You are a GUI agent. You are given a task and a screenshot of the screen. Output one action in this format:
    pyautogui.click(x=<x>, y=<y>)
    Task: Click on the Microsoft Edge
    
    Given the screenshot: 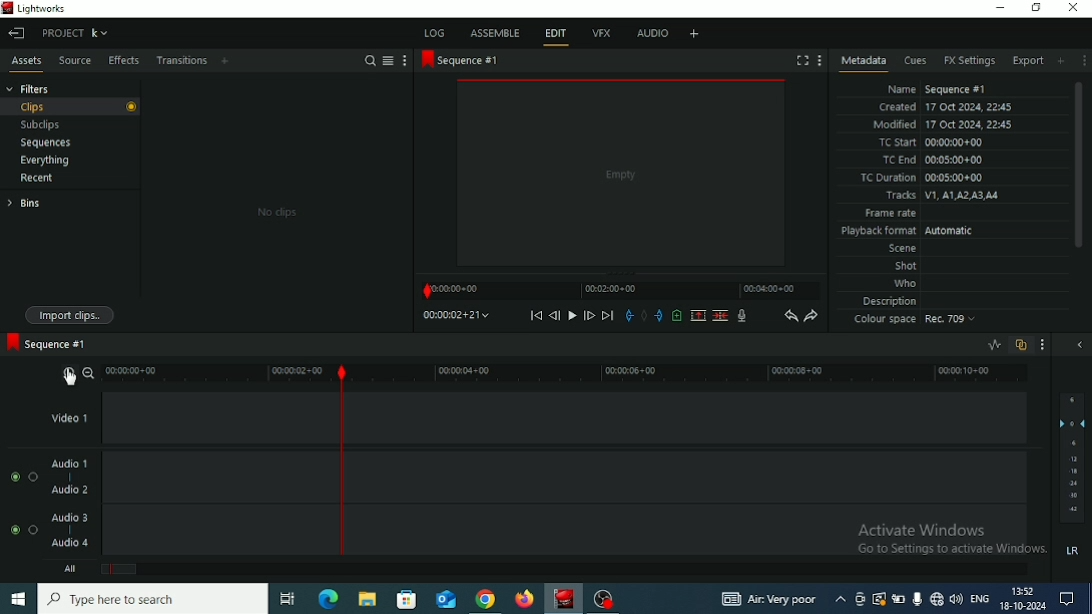 What is the action you would take?
    pyautogui.click(x=328, y=597)
    